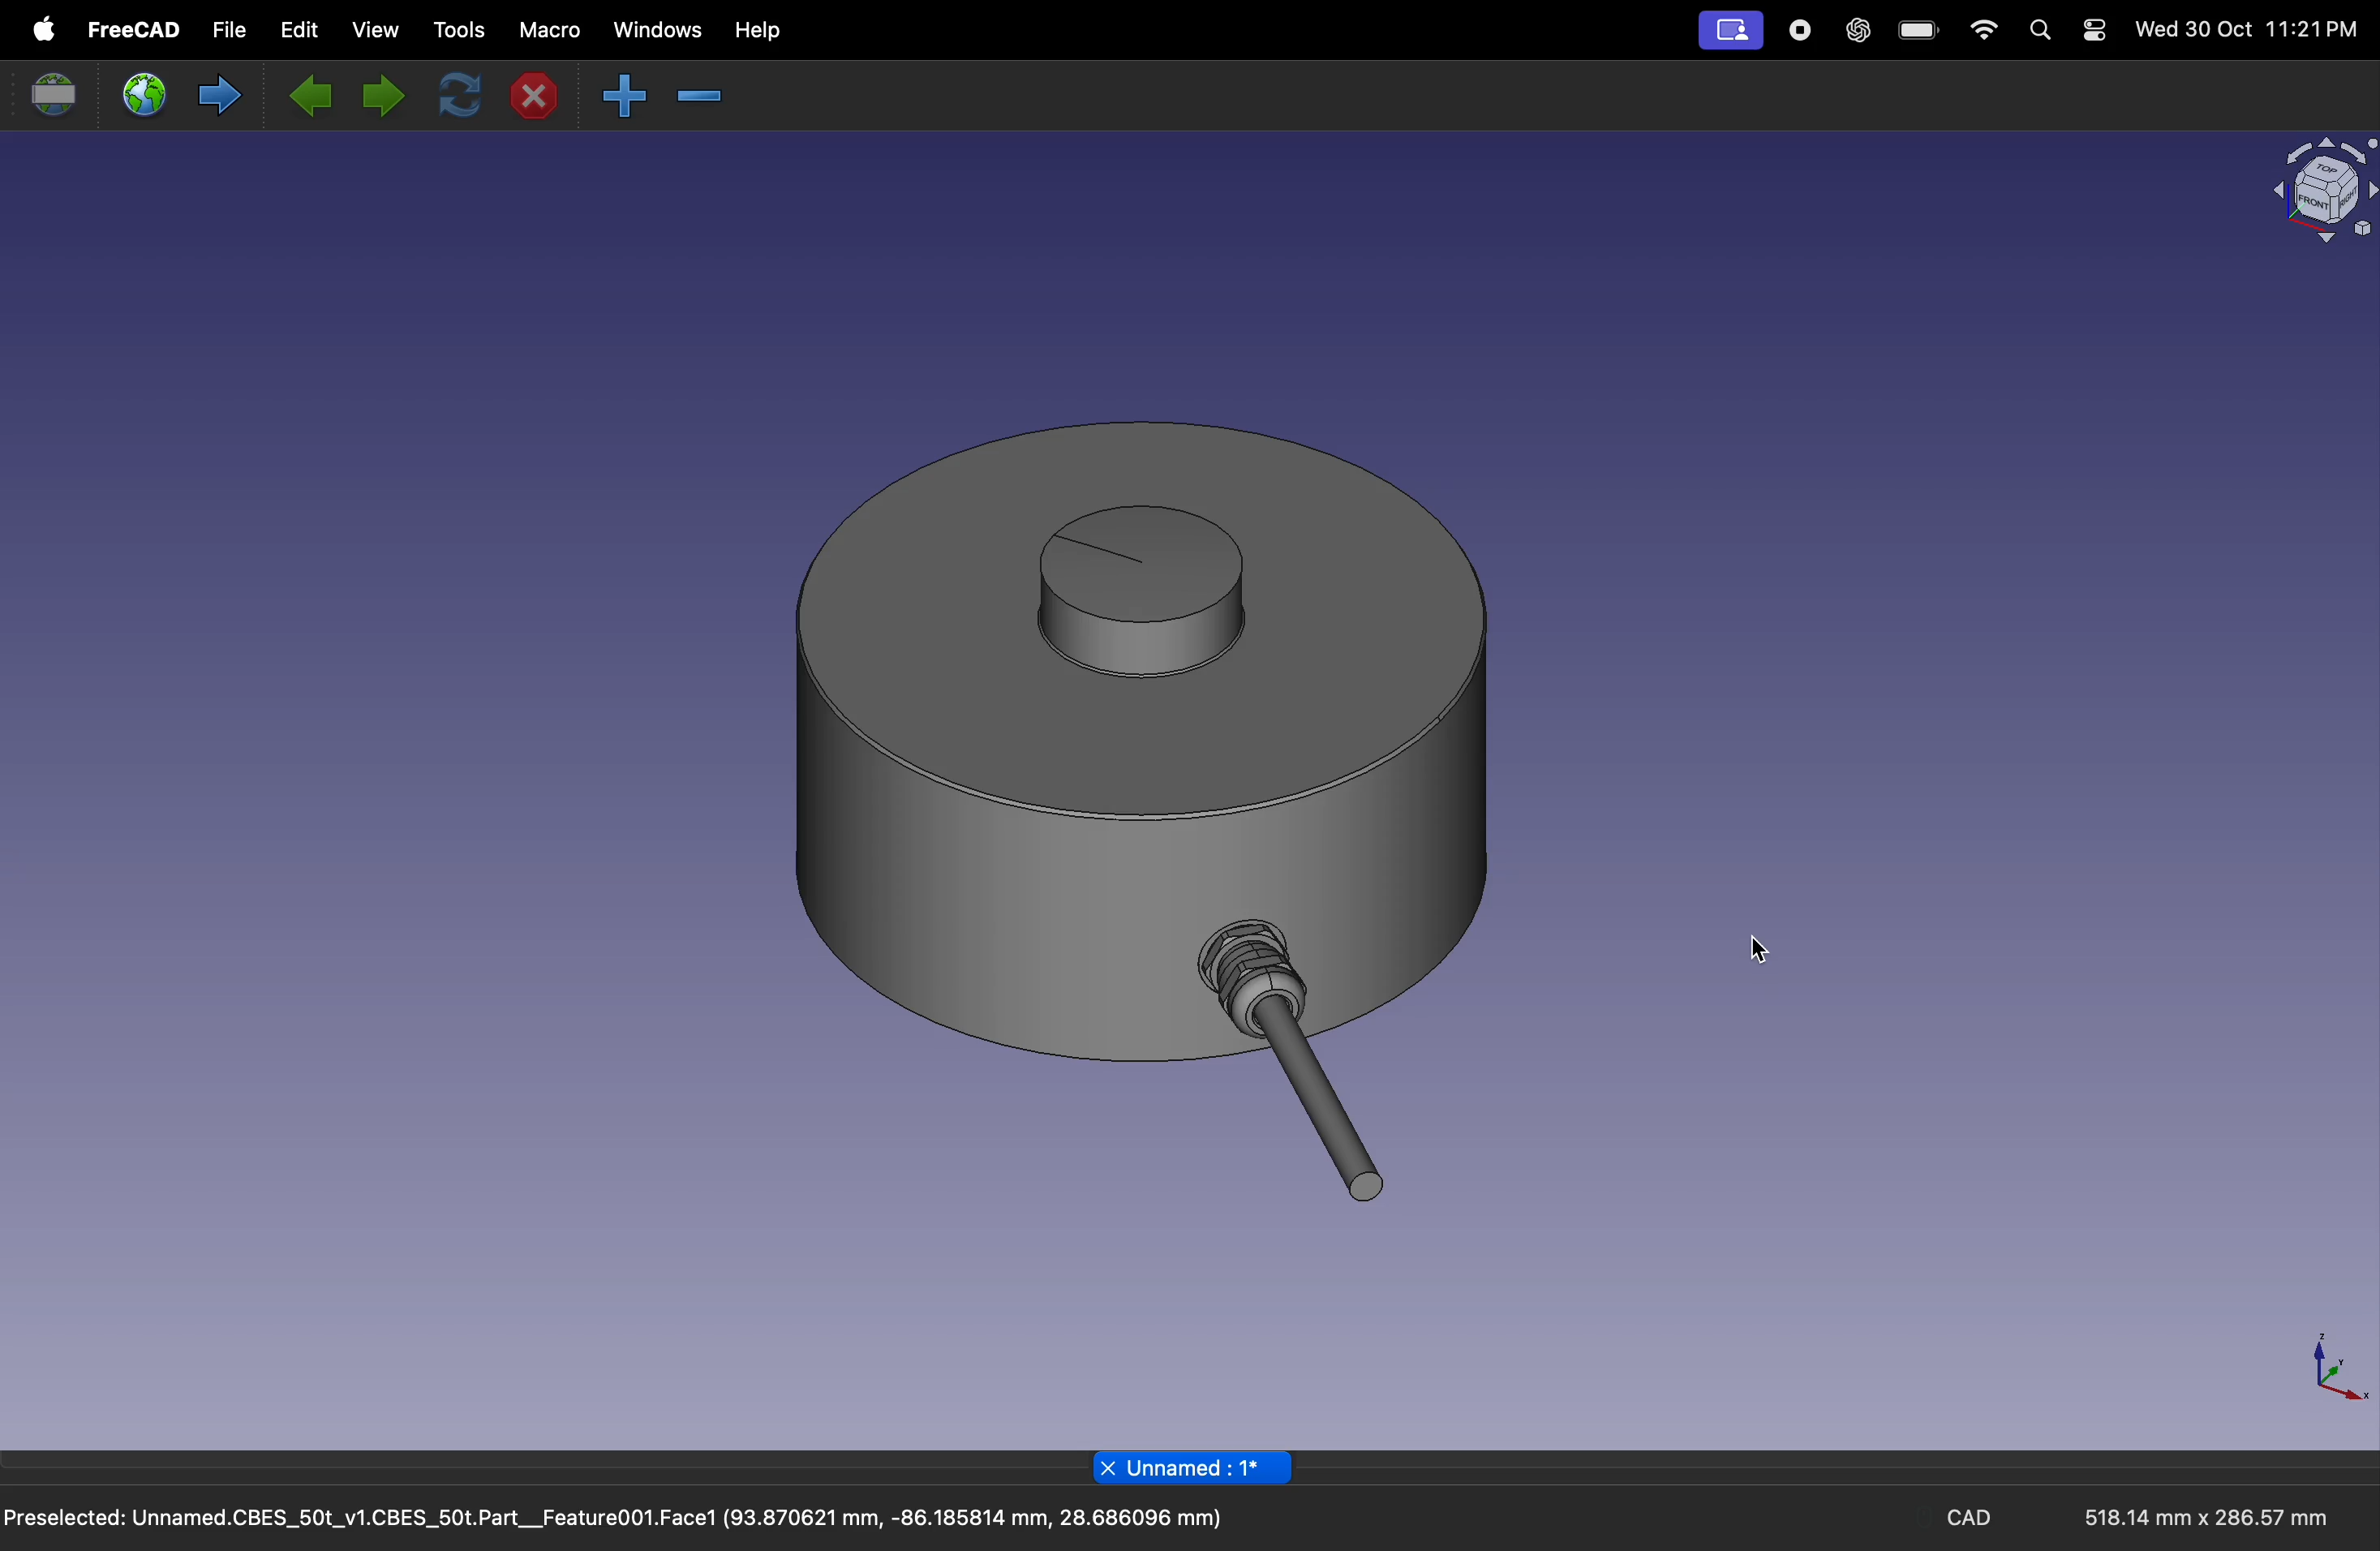 This screenshot has width=2380, height=1551. Describe the element at coordinates (451, 93) in the screenshot. I see `refresh` at that location.